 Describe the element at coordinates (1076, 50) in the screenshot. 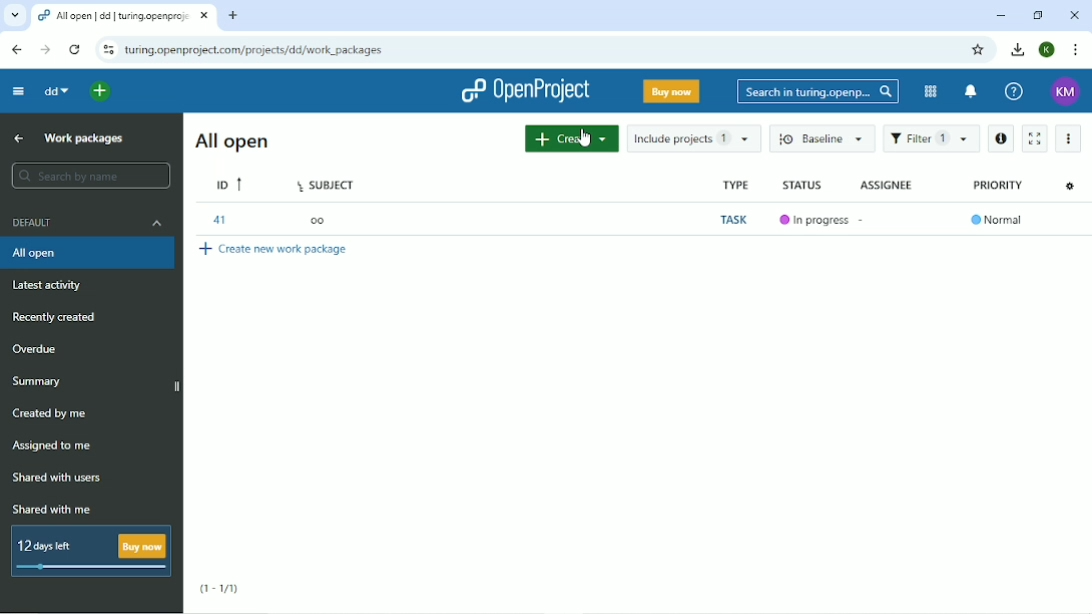

I see `Customize and control google chrome` at that location.